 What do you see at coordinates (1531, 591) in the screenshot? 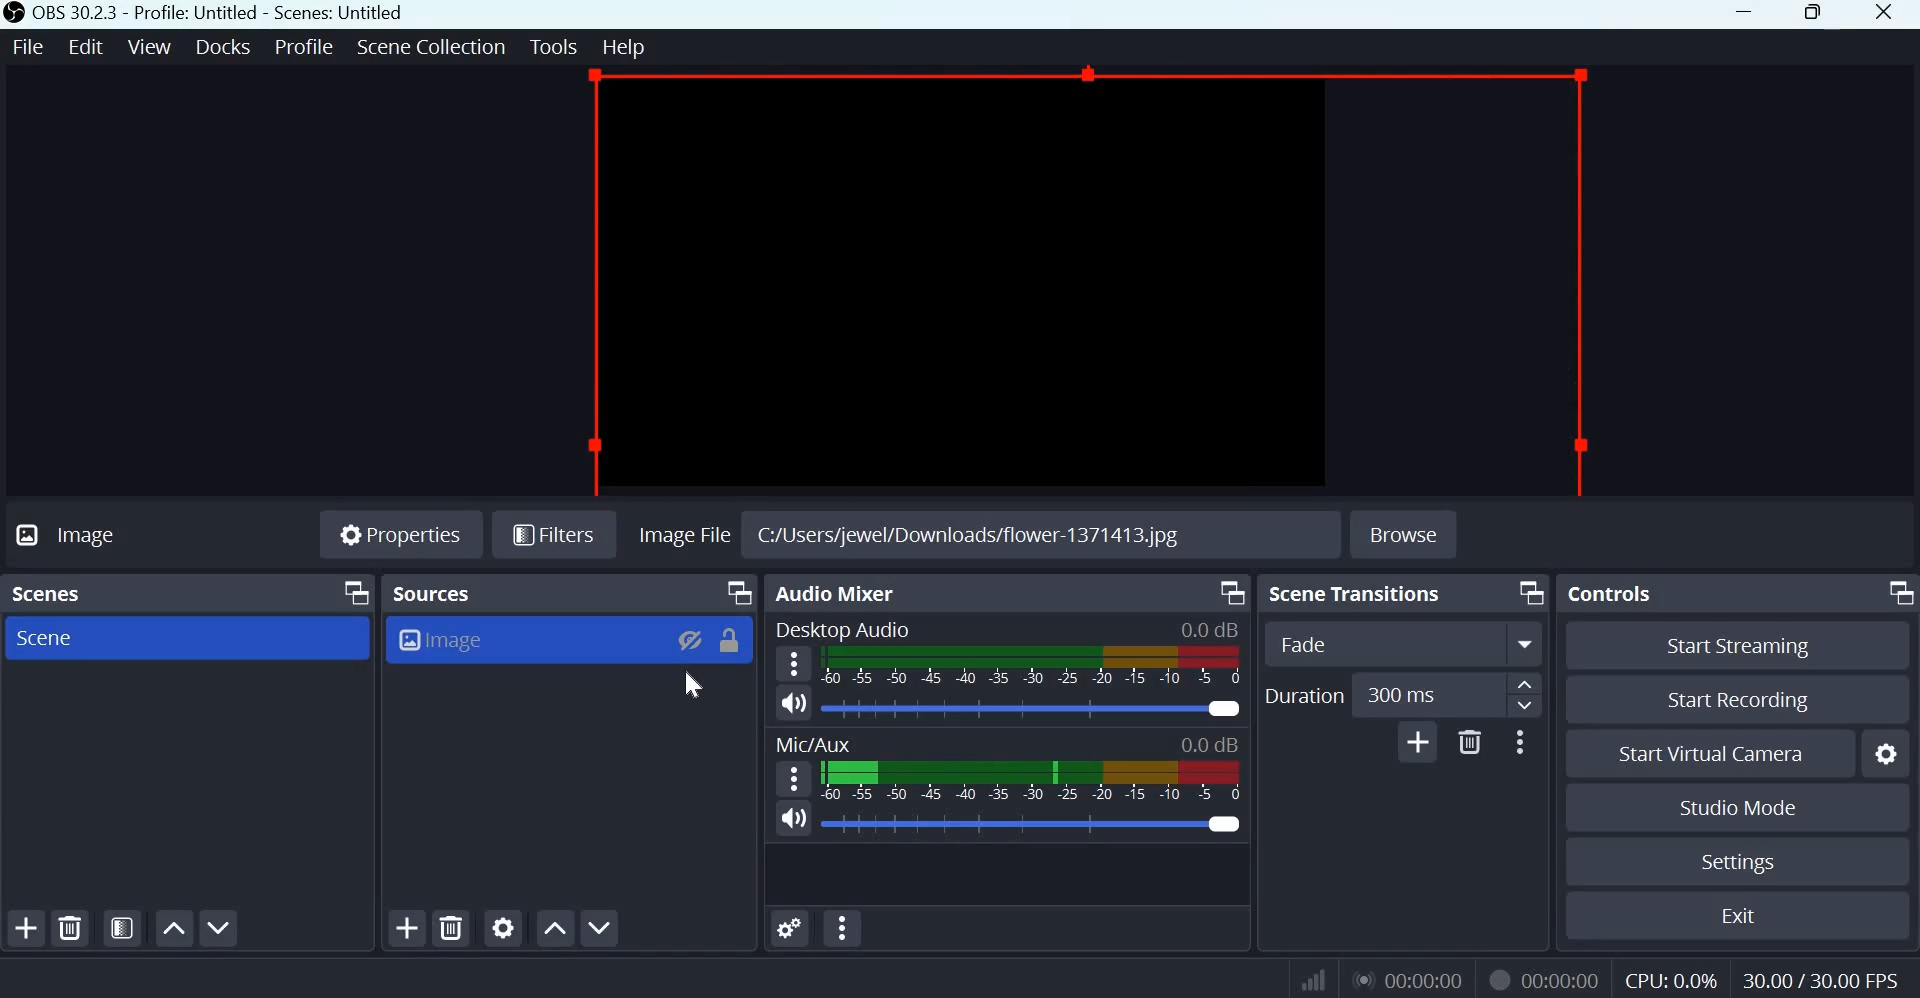
I see `Dock Options icon` at bounding box center [1531, 591].